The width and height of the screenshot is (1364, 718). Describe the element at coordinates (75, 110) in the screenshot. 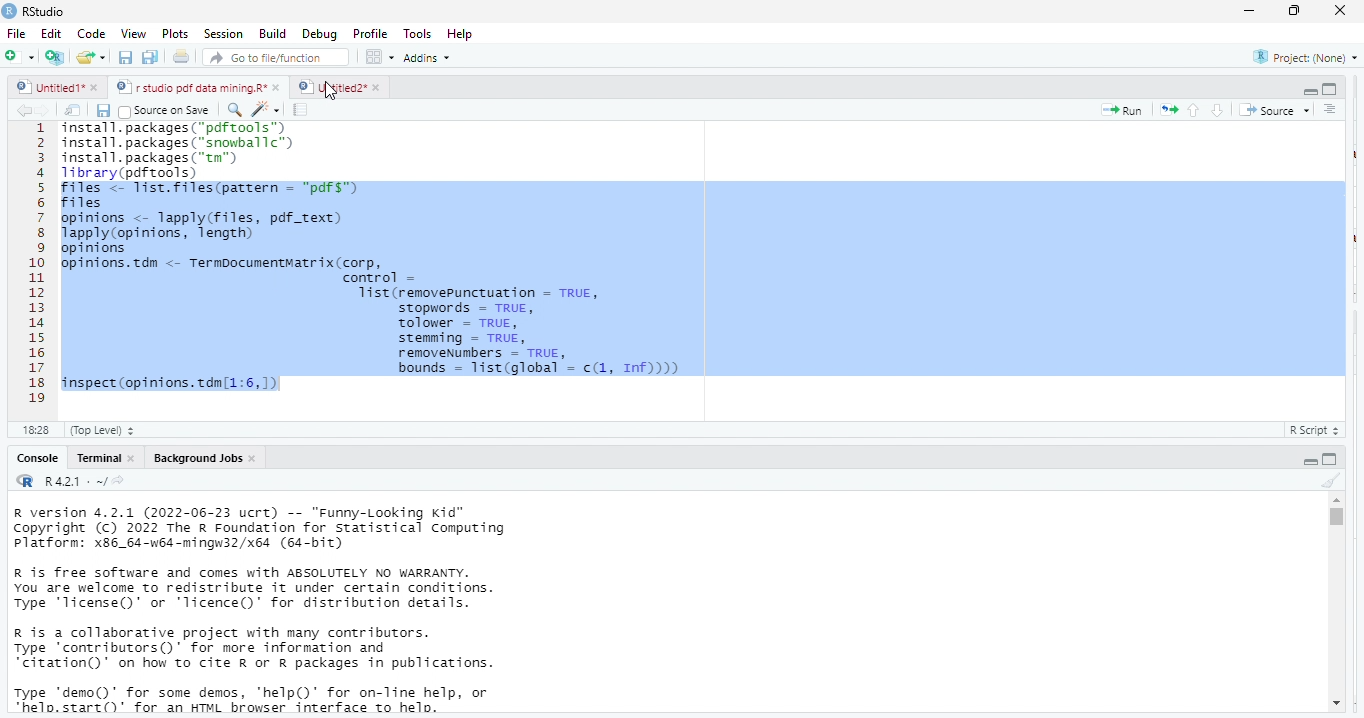

I see `show in new window` at that location.